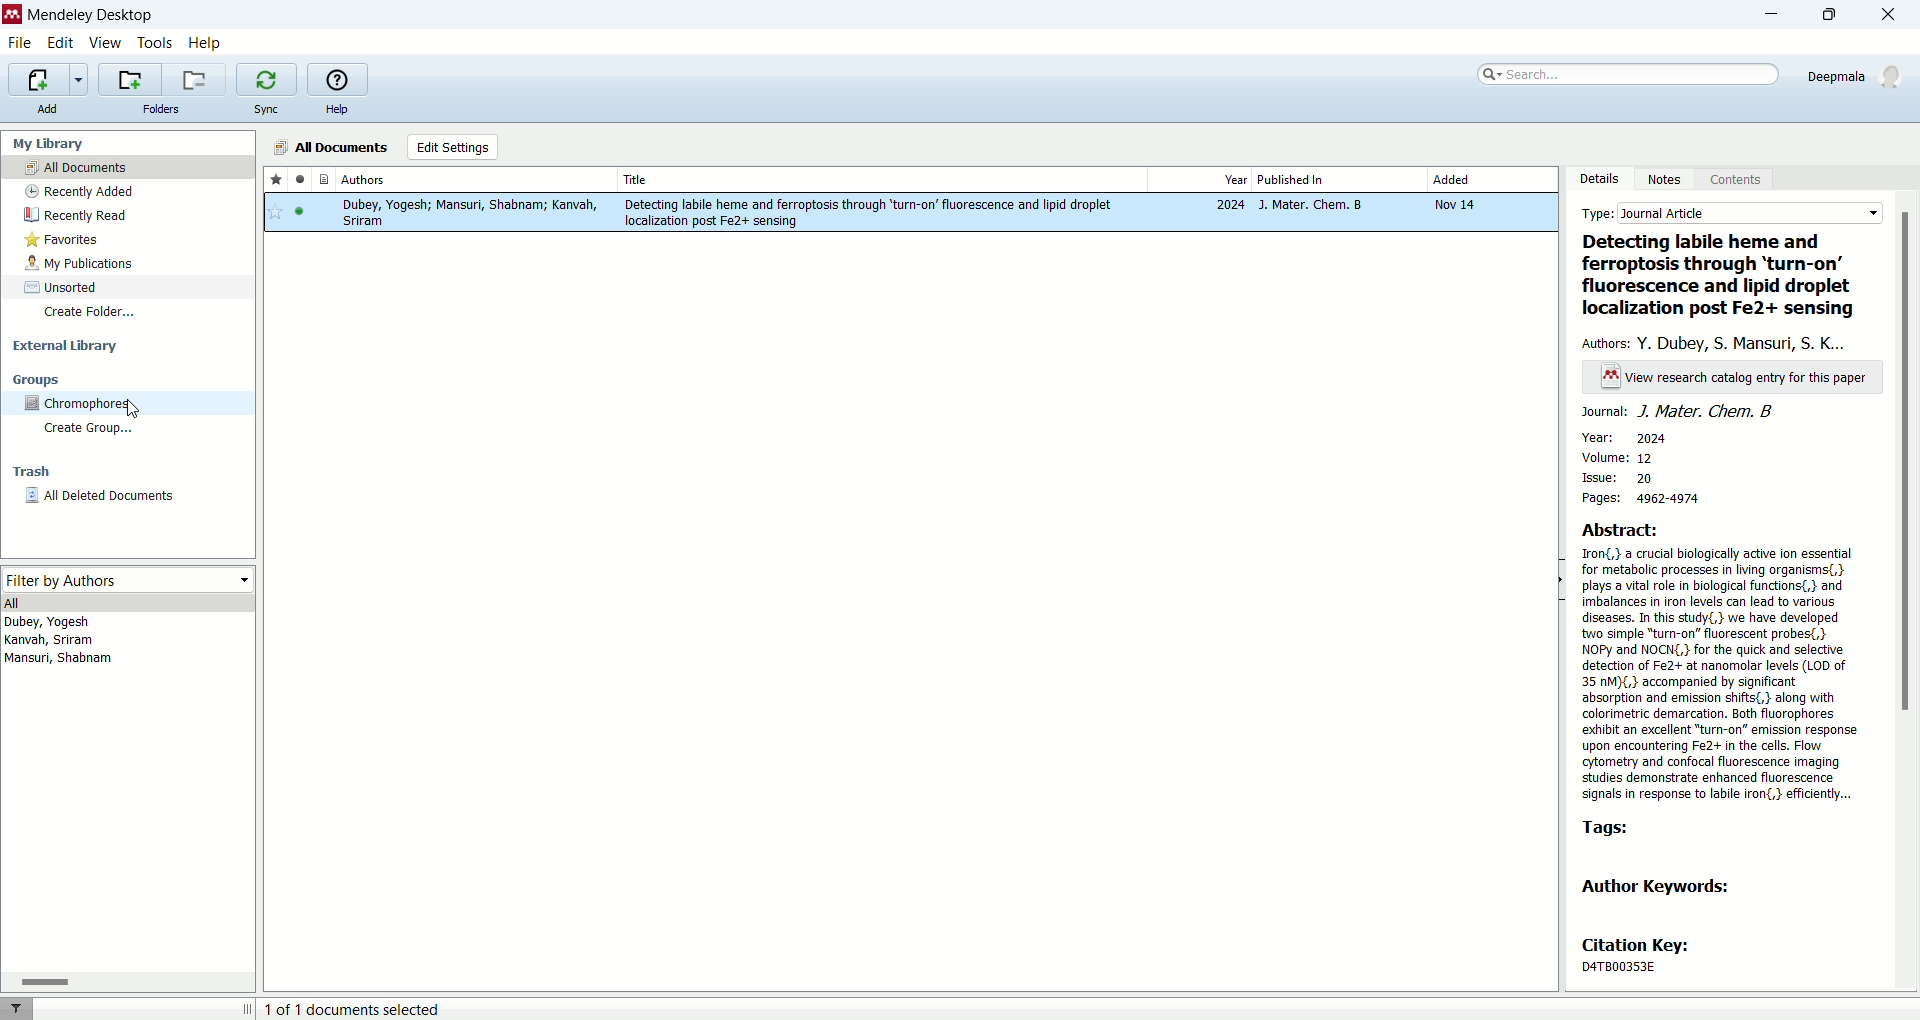 The height and width of the screenshot is (1020, 1920). What do you see at coordinates (81, 191) in the screenshot?
I see `recently added` at bounding box center [81, 191].